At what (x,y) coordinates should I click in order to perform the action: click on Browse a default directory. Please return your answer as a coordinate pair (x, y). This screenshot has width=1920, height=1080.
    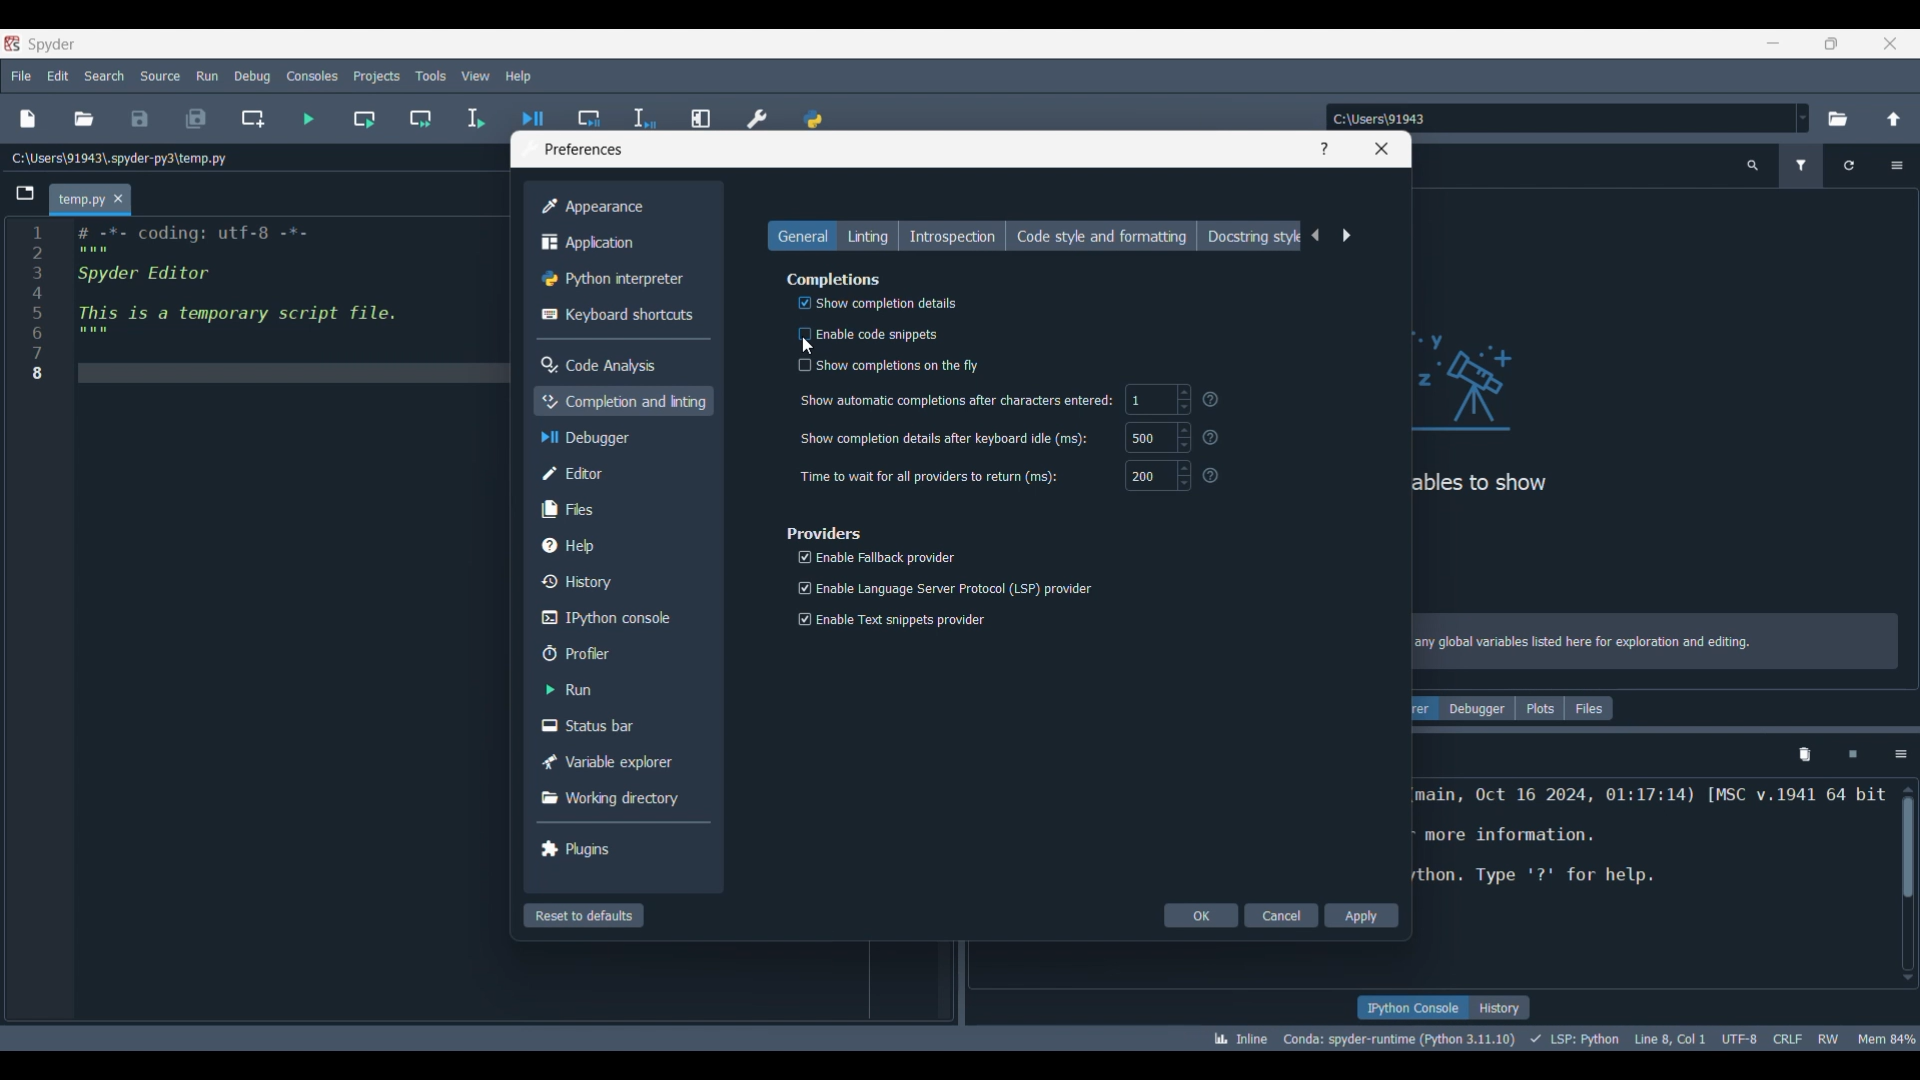
    Looking at the image, I should click on (1838, 119).